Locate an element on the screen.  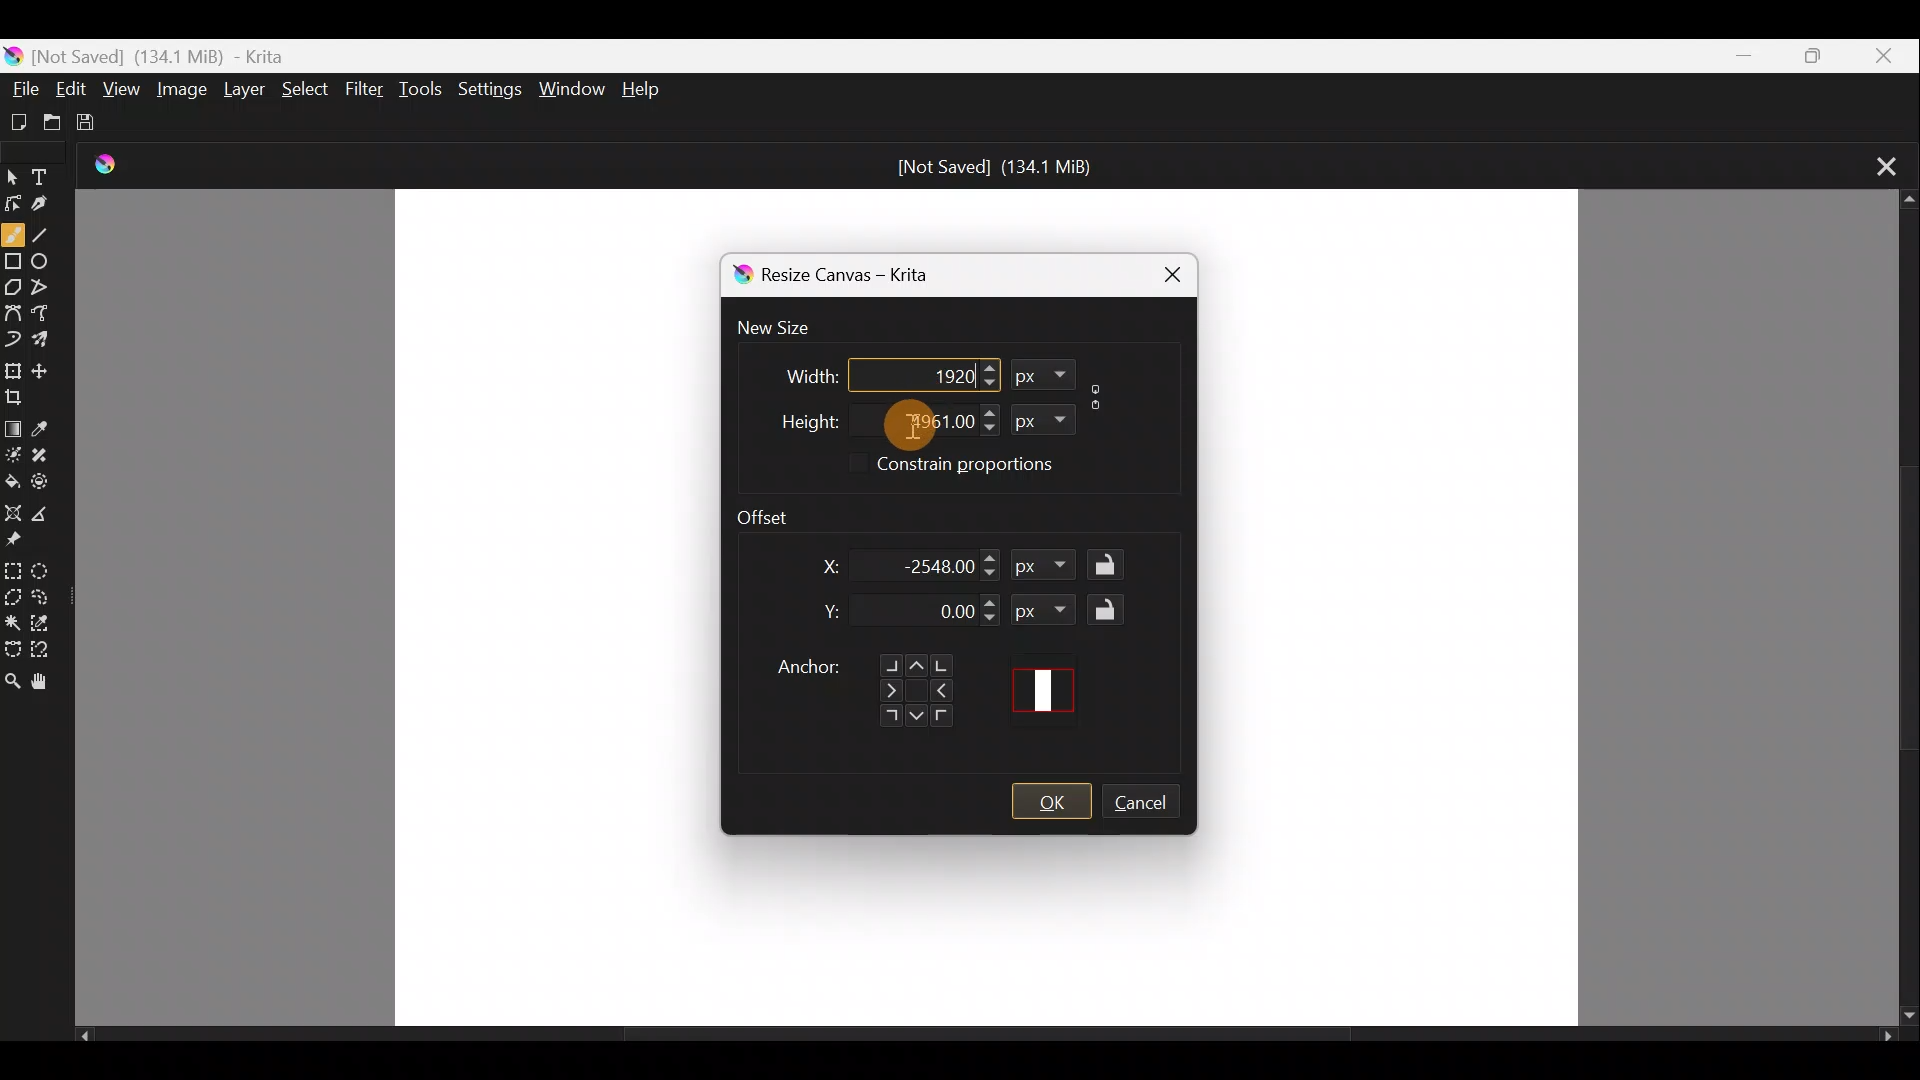
Calligraphy is located at coordinates (53, 206).